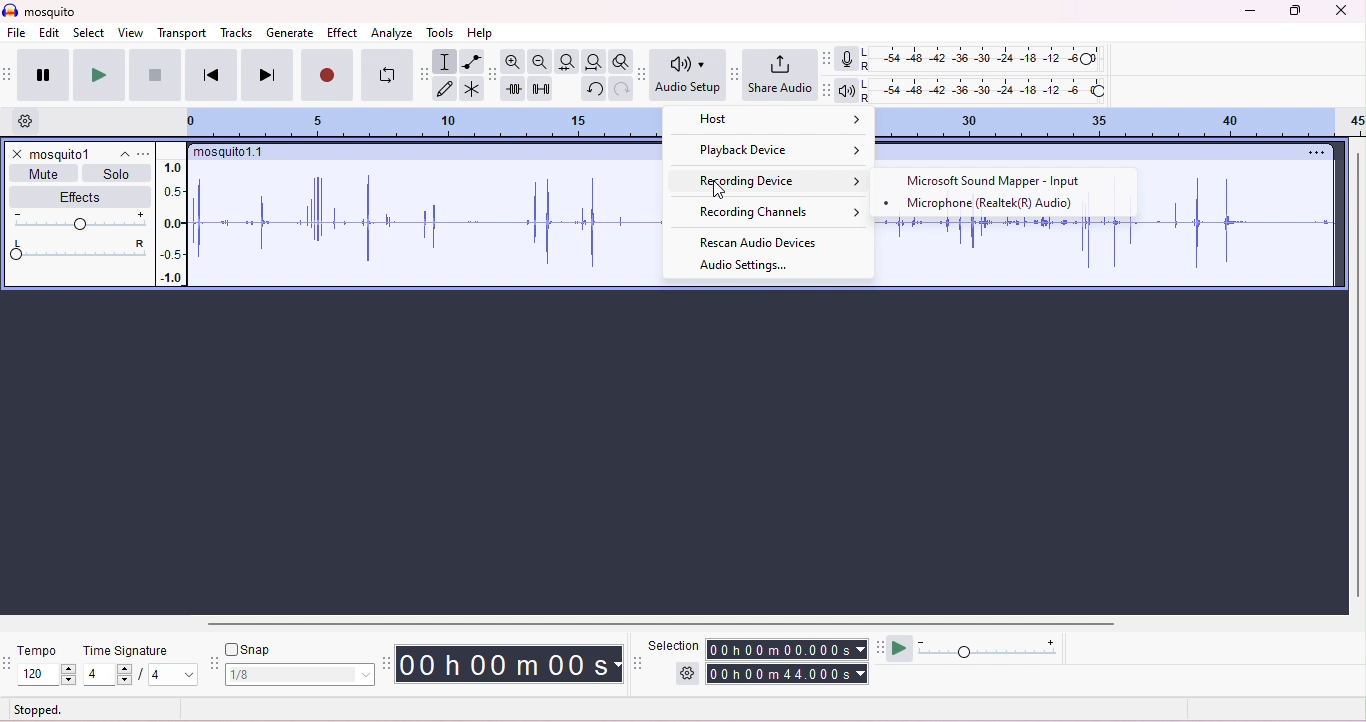 The width and height of the screenshot is (1366, 722). Describe the element at coordinates (38, 711) in the screenshot. I see `stopped` at that location.